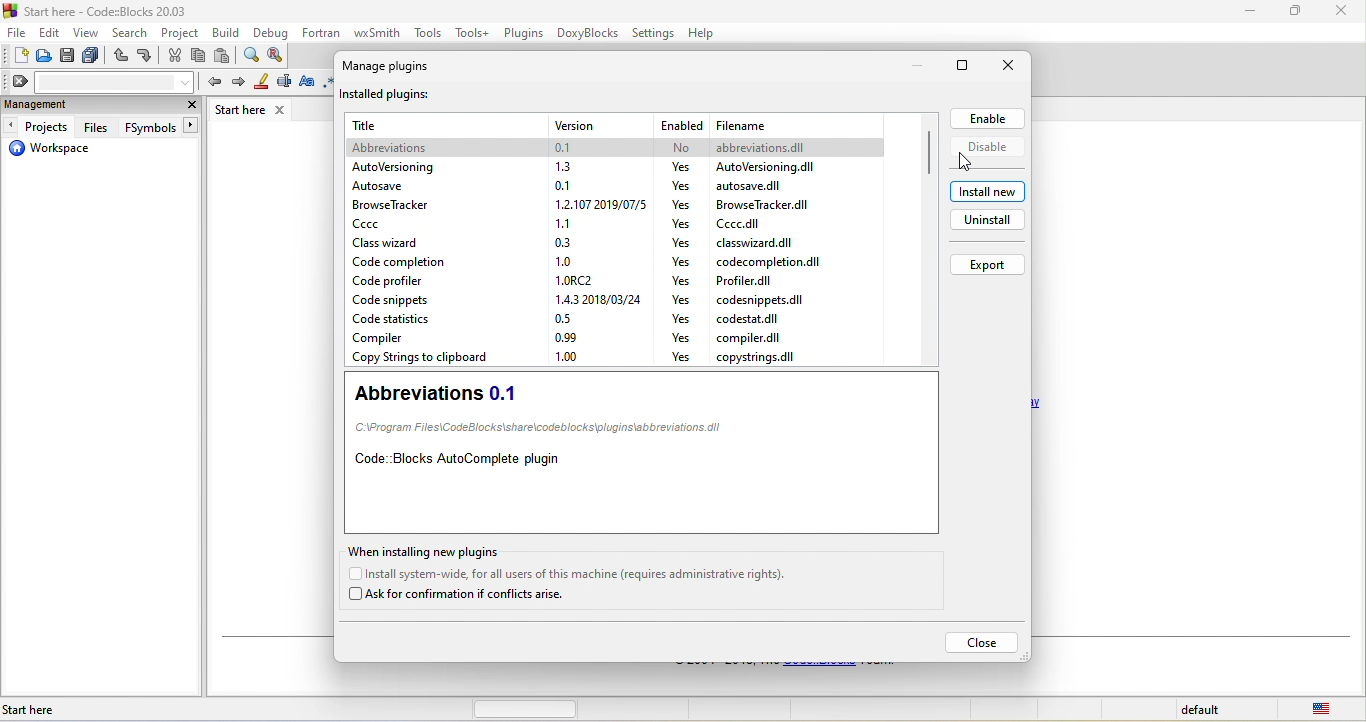 Image resolution: width=1366 pixels, height=722 pixels. I want to click on view, so click(86, 32).